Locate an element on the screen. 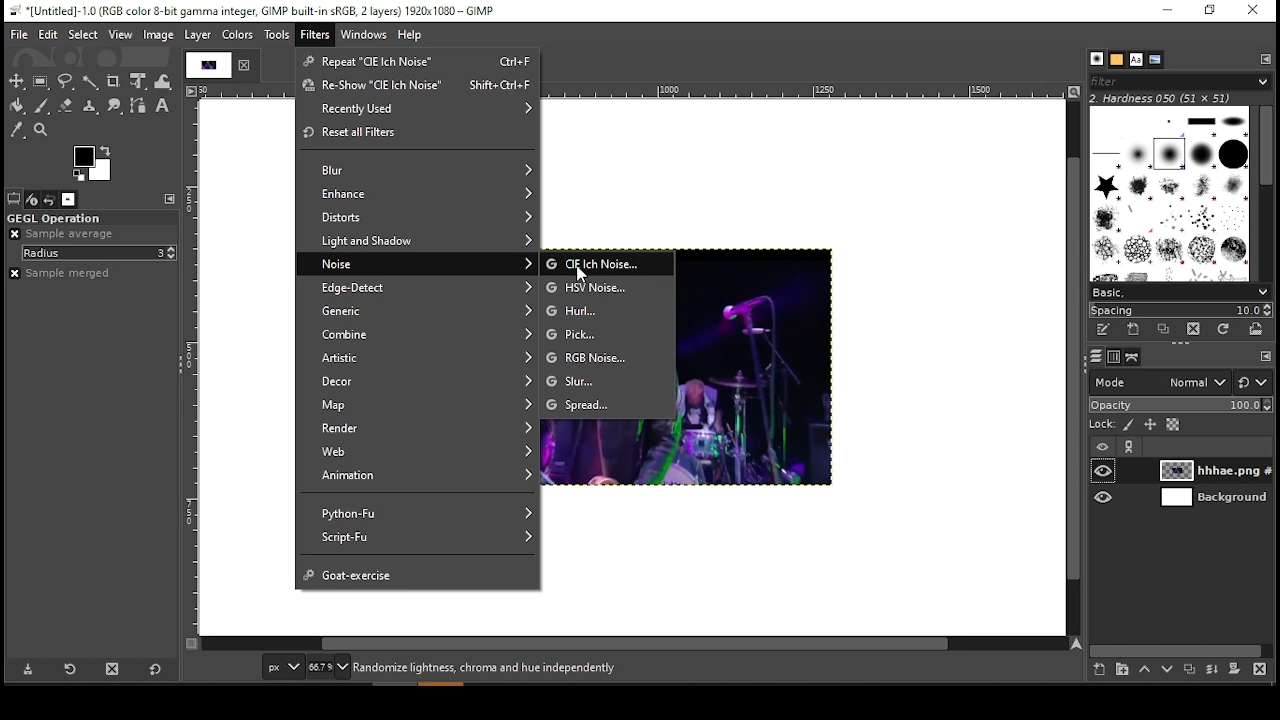  images is located at coordinates (69, 199).